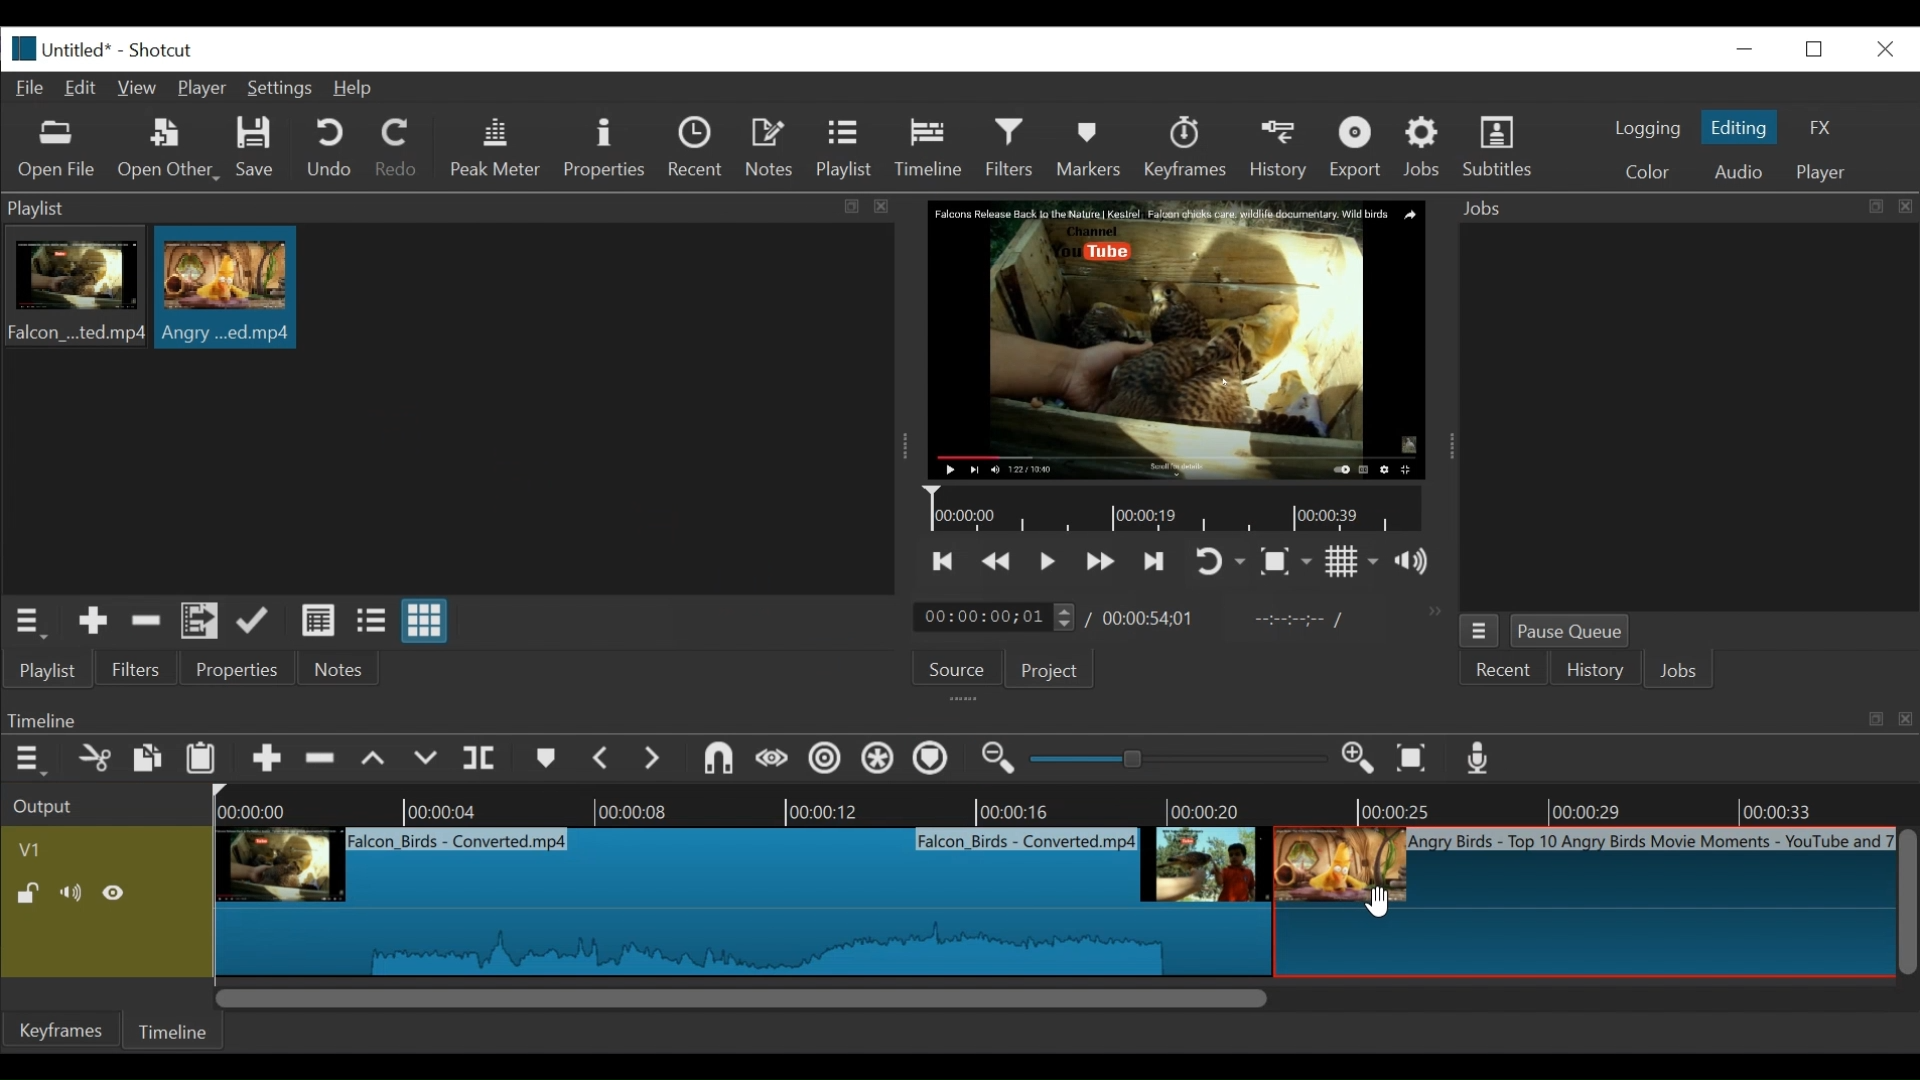  I want to click on snap, so click(721, 761).